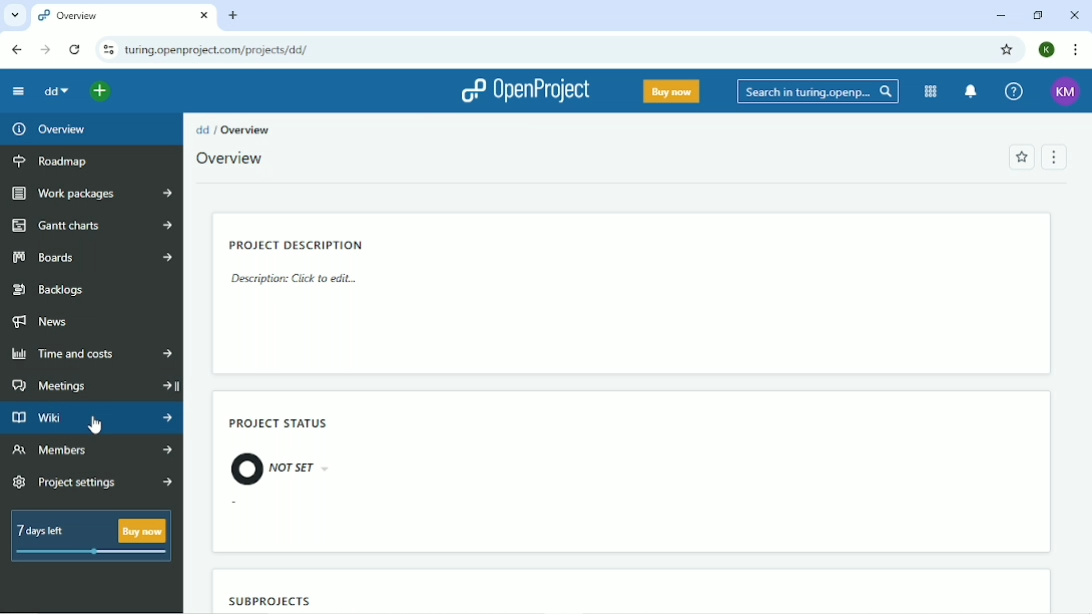  I want to click on Overview, so click(233, 160).